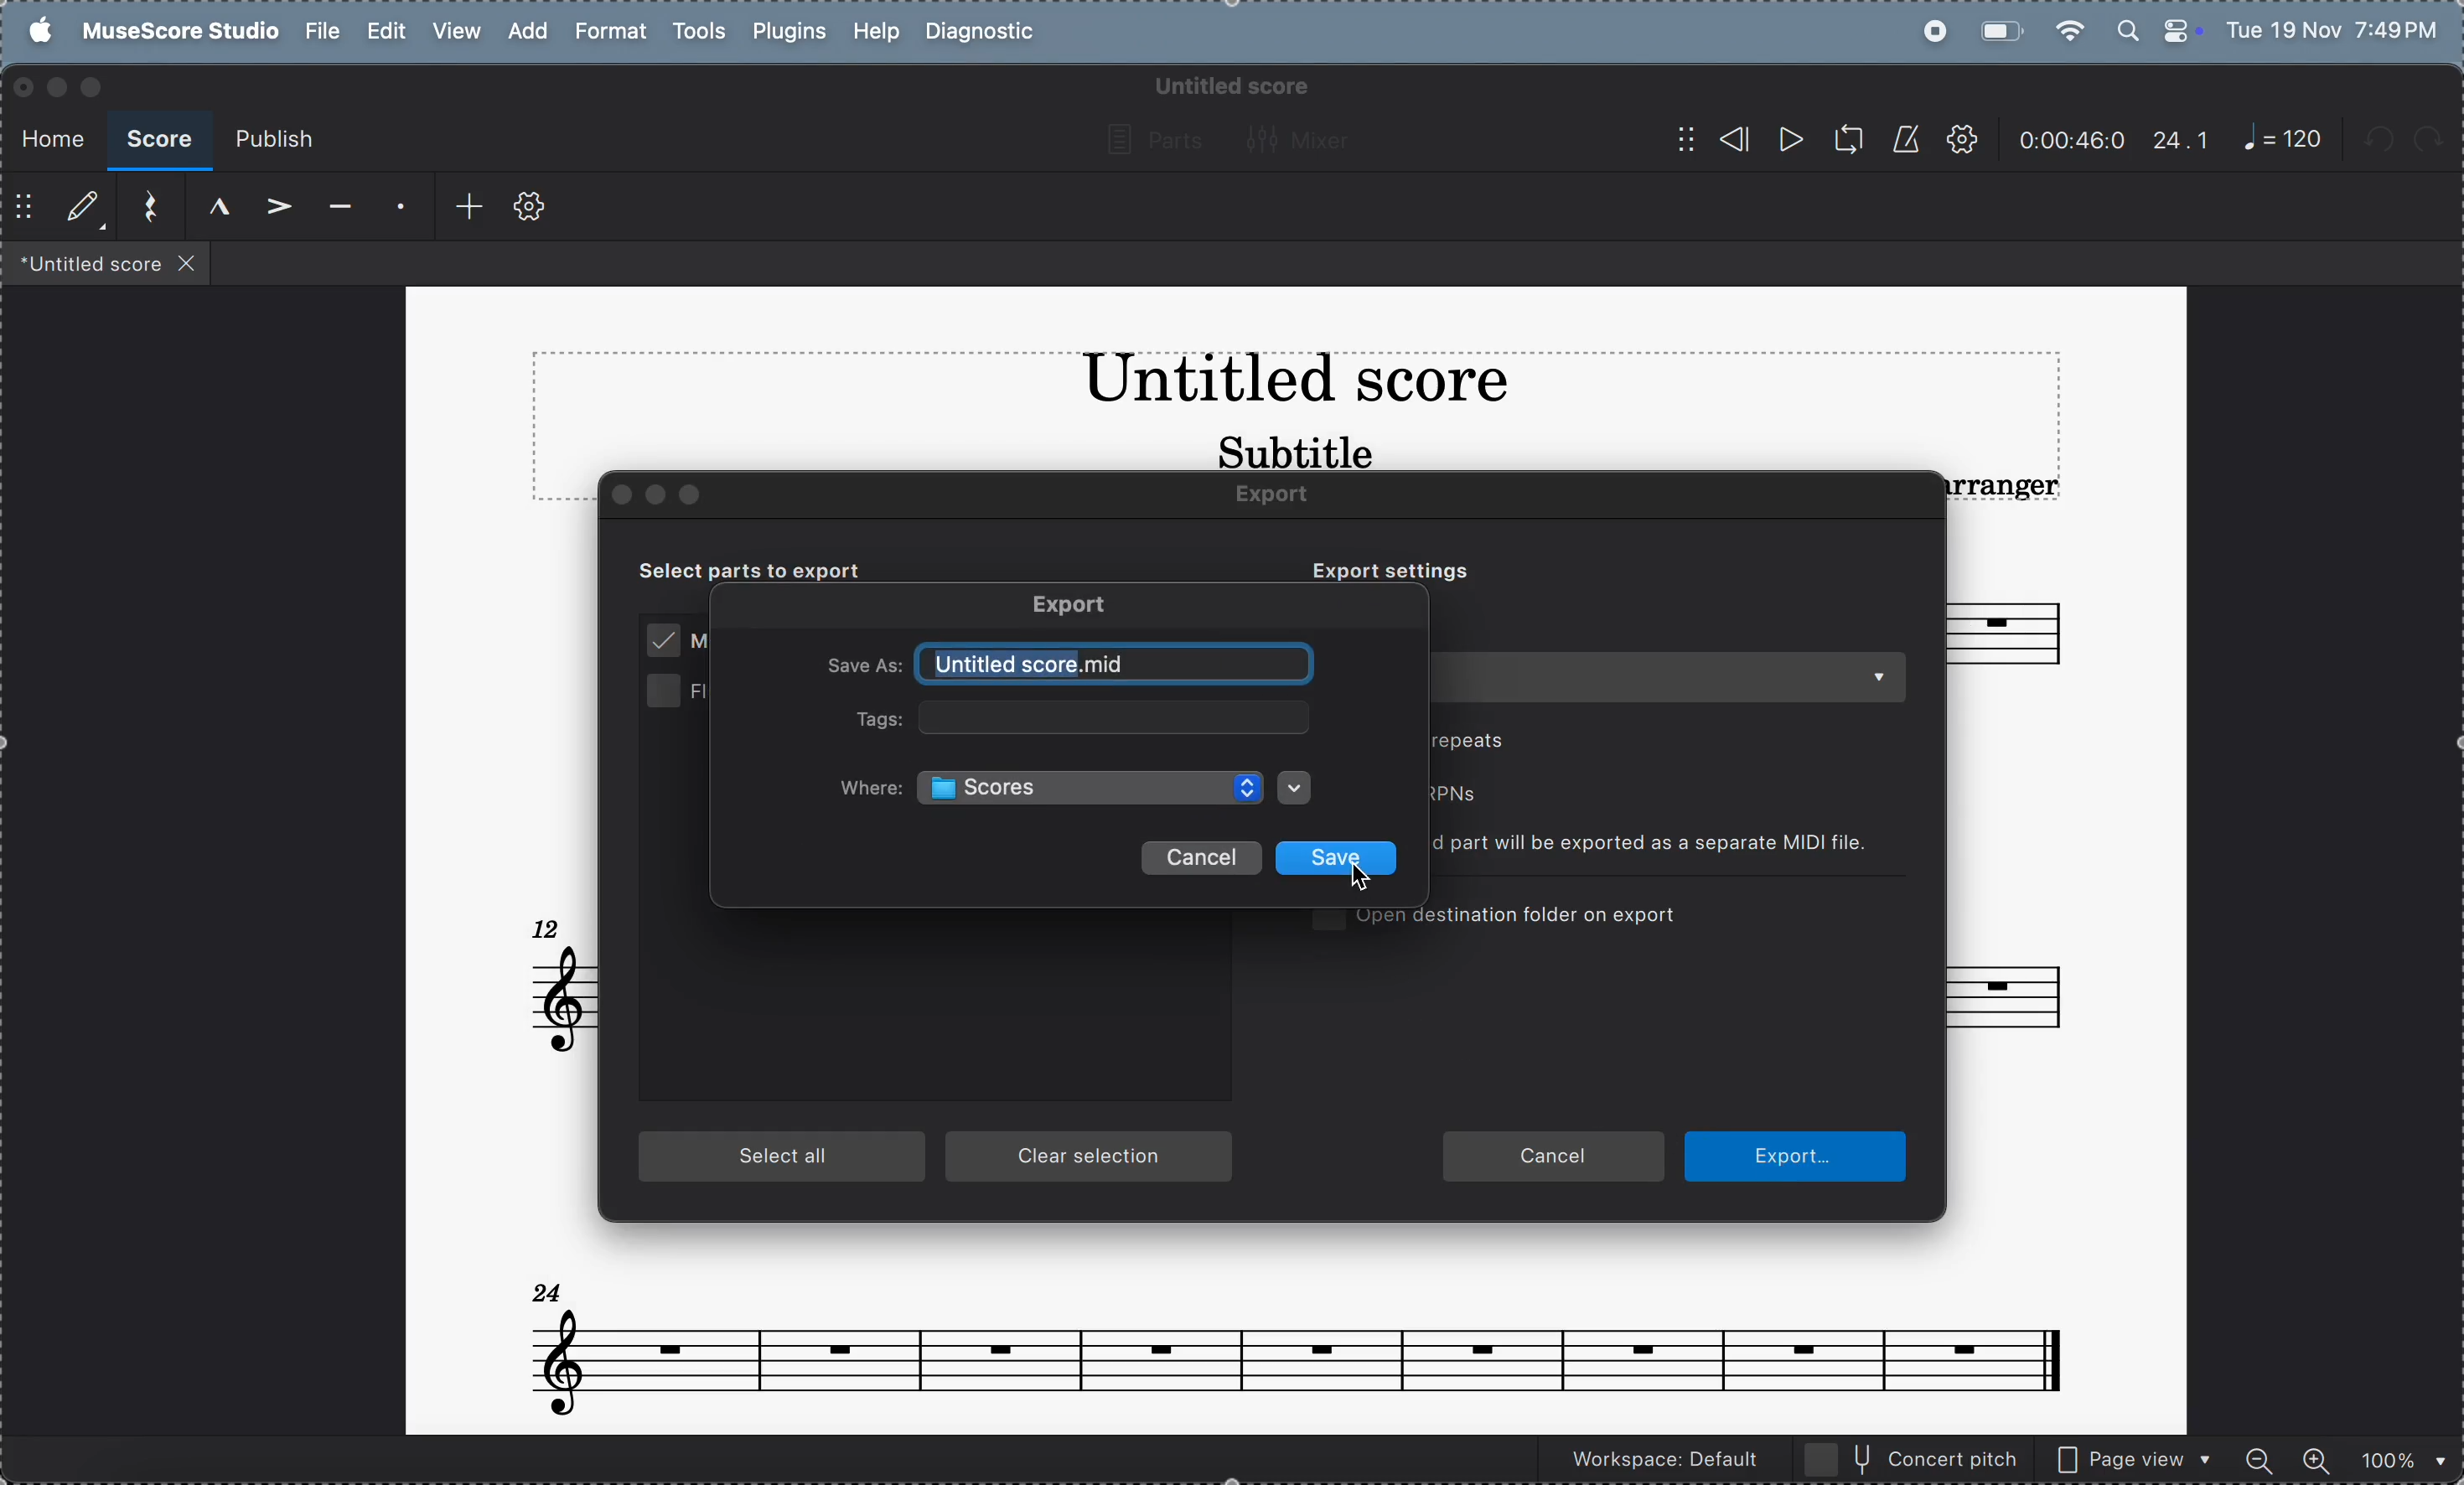 The image size is (2464, 1485). What do you see at coordinates (158, 141) in the screenshot?
I see `score` at bounding box center [158, 141].